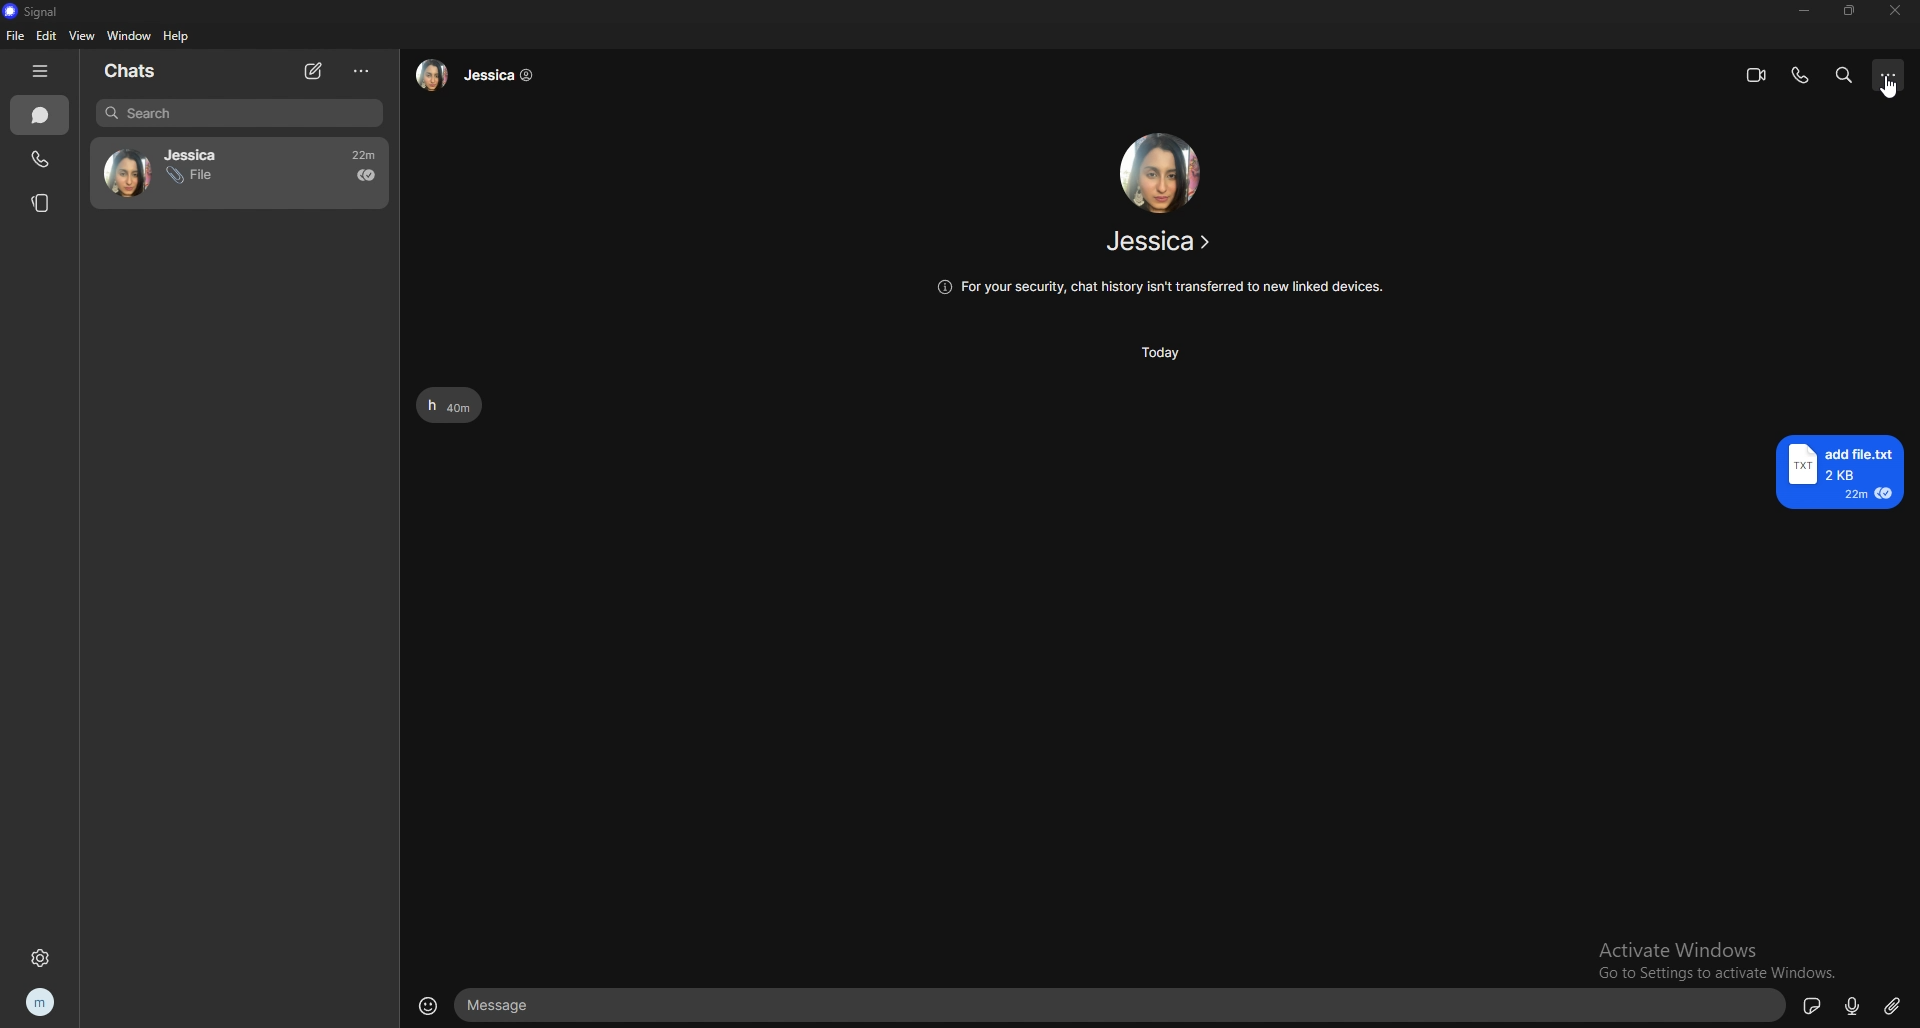  What do you see at coordinates (43, 72) in the screenshot?
I see `hide tab` at bounding box center [43, 72].